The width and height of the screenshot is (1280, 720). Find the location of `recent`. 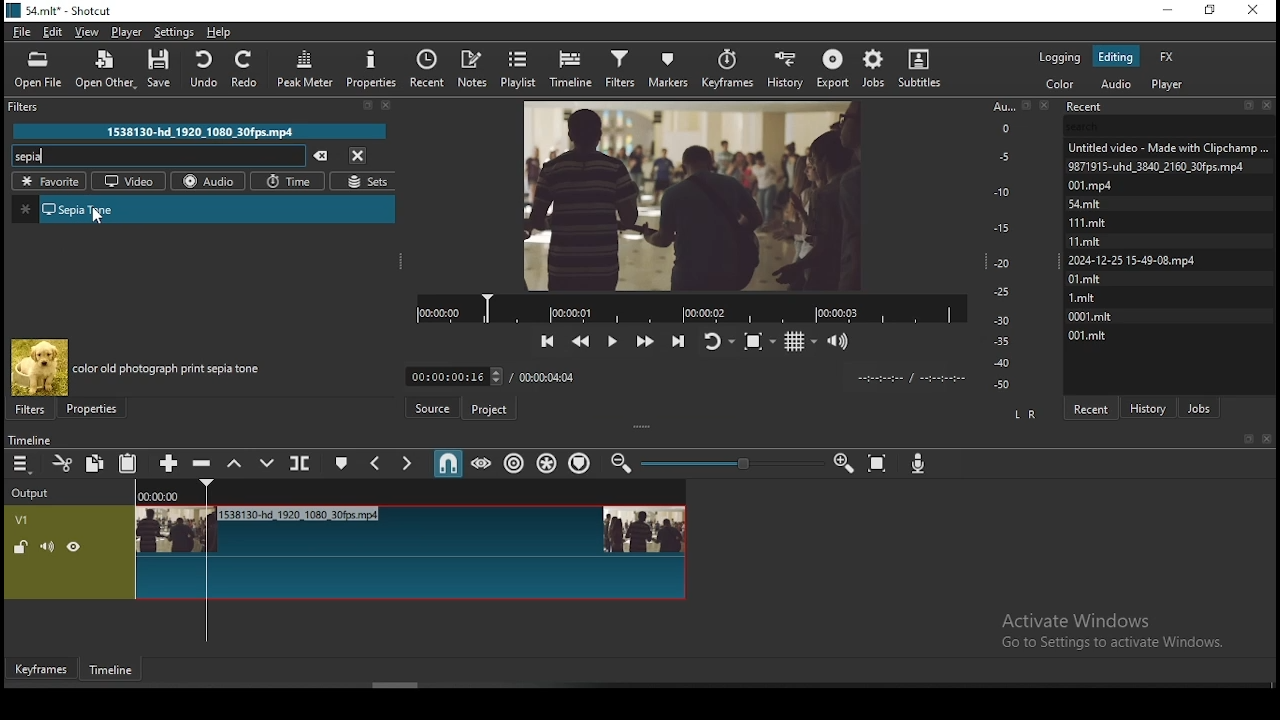

recent is located at coordinates (1092, 407).